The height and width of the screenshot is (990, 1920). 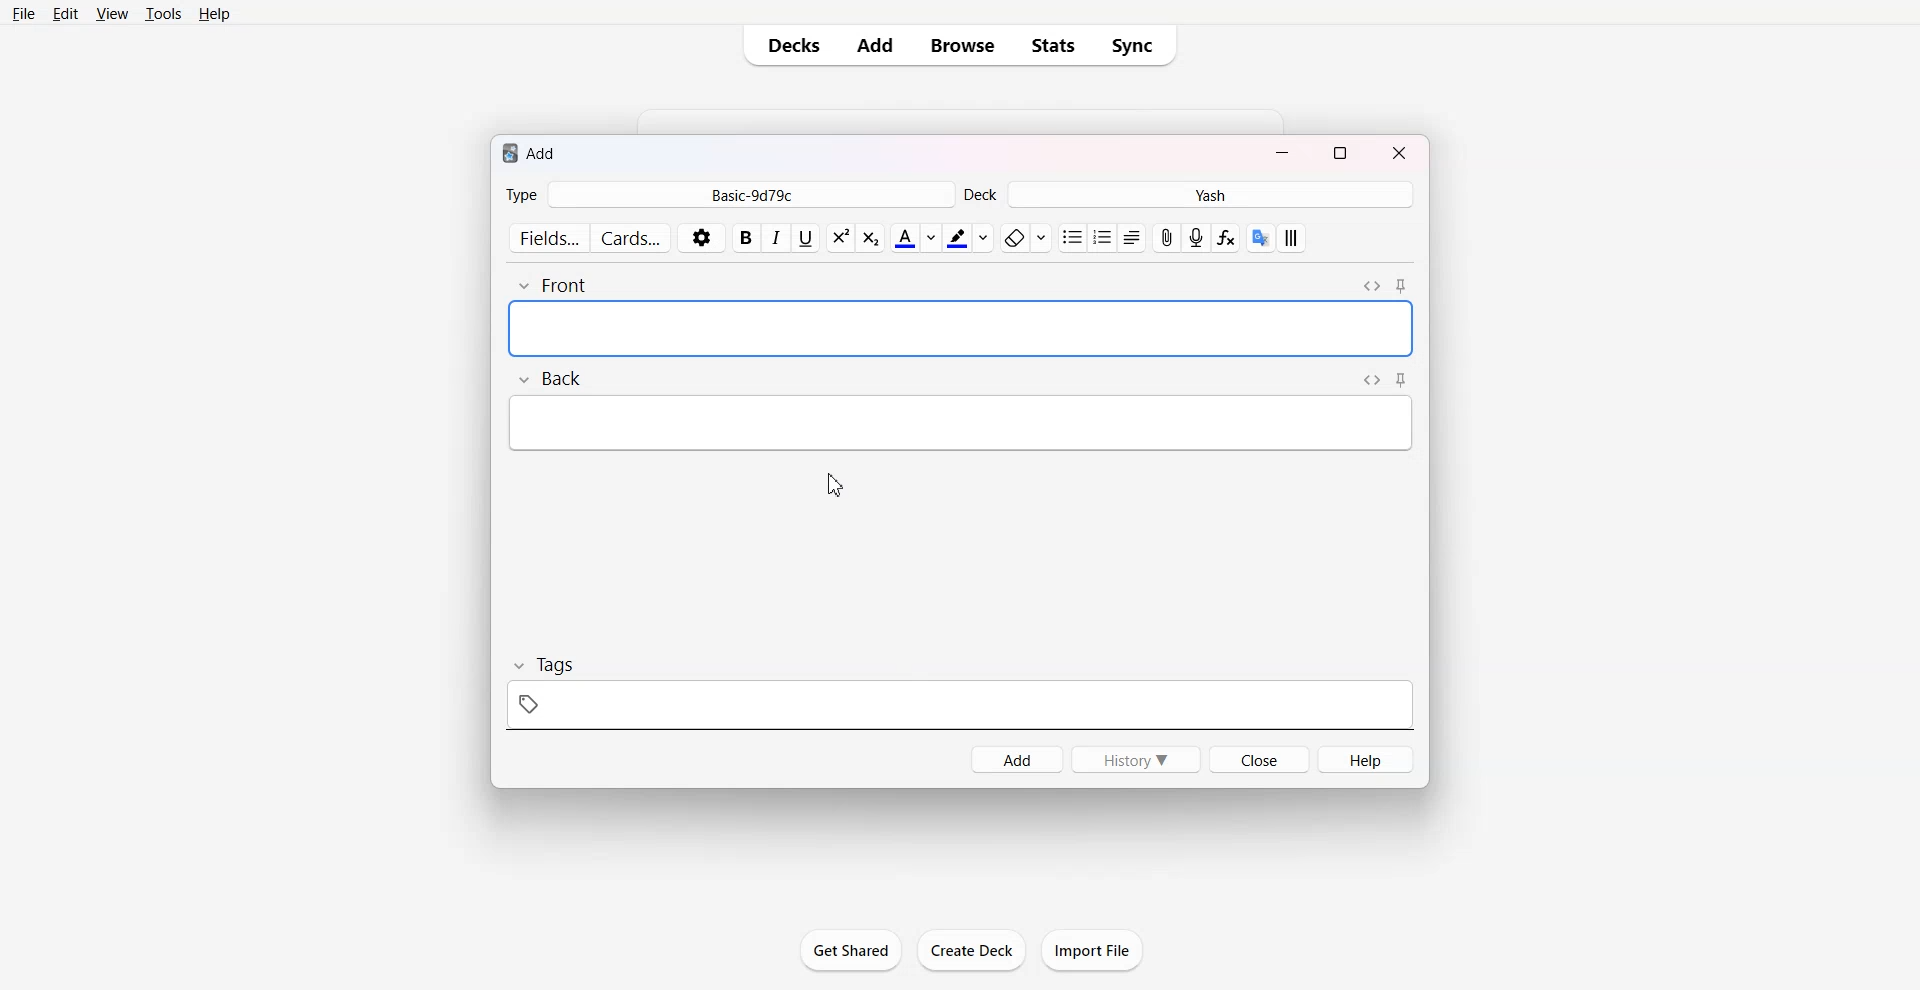 I want to click on Text Color, so click(x=914, y=238).